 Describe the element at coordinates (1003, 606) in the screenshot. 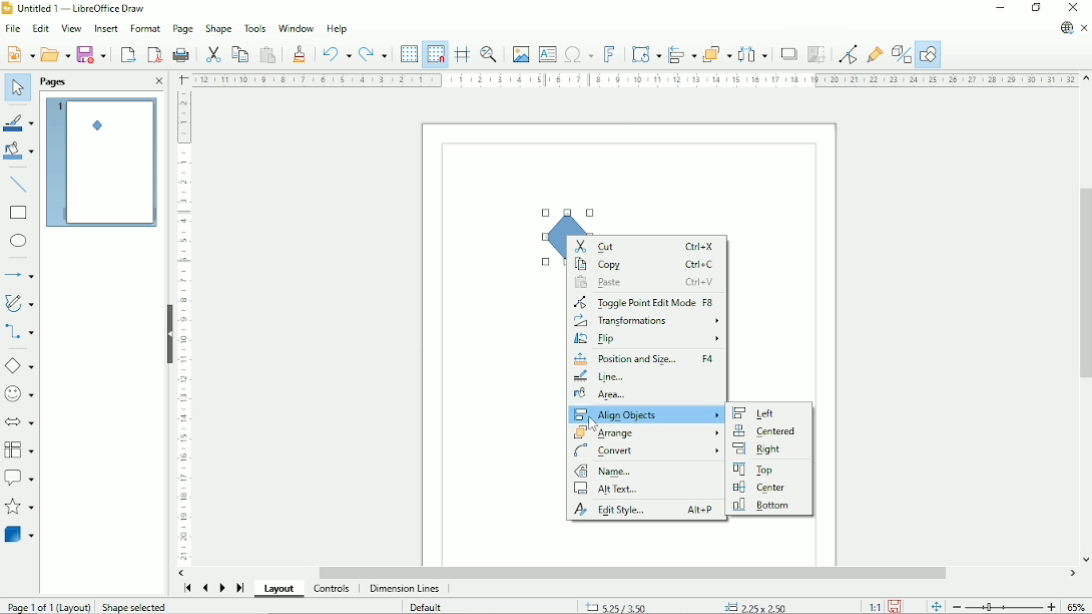

I see `Zoom out/in` at that location.